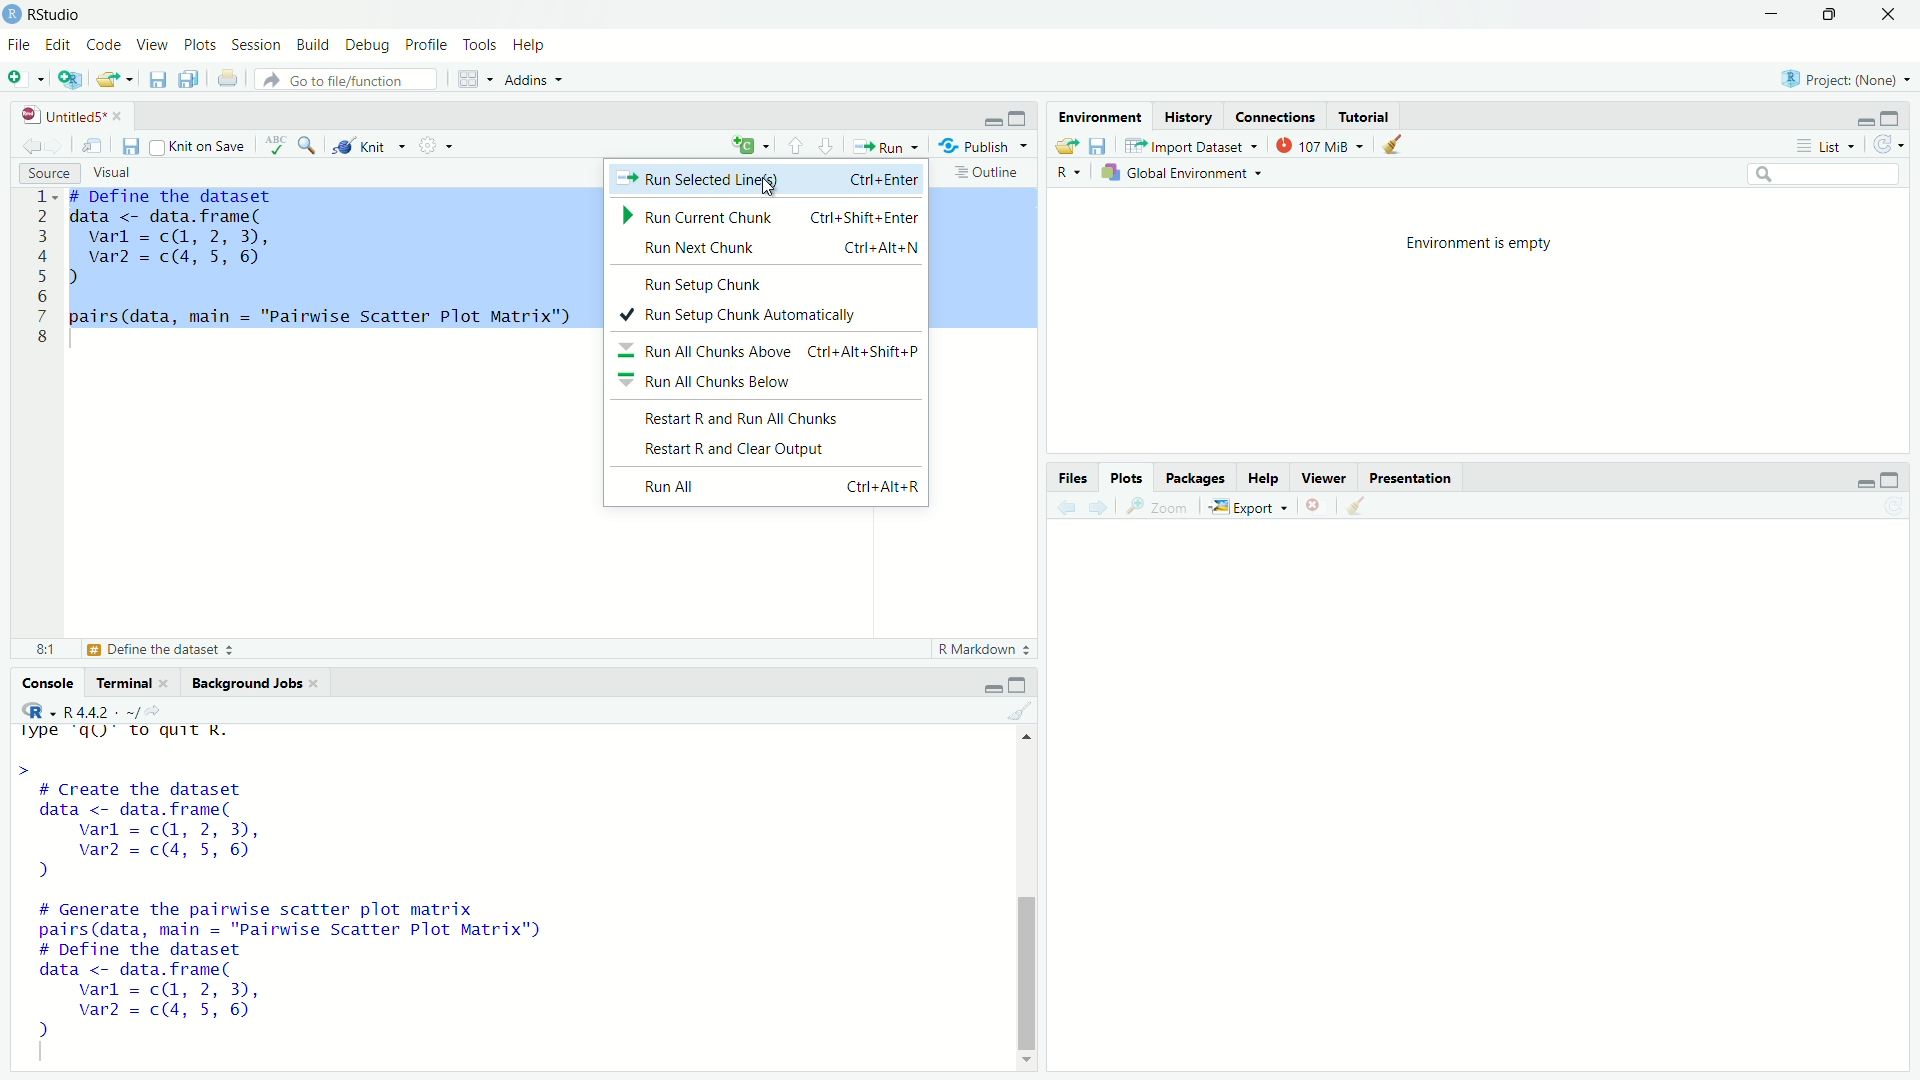 This screenshot has height=1080, width=1920. I want to click on Run Selected Line Ctrl+Enter , so click(770, 178).